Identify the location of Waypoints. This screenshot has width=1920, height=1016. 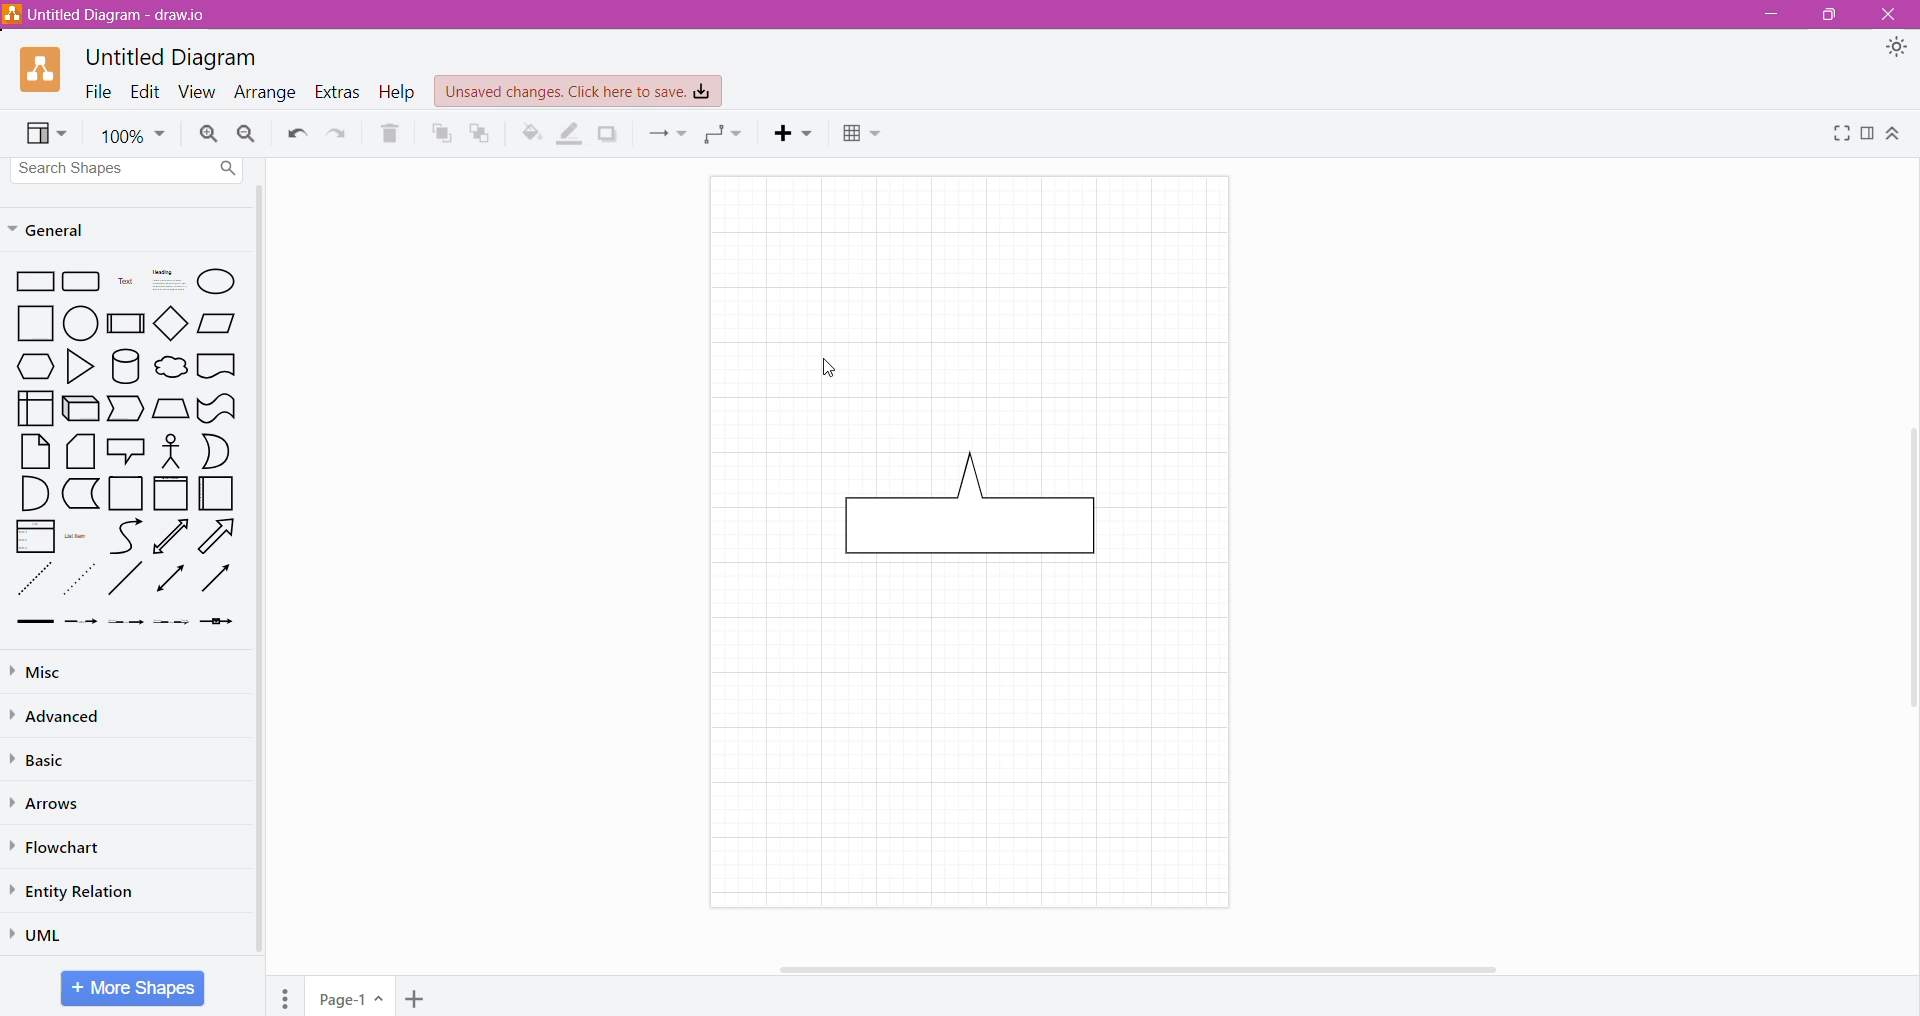
(727, 135).